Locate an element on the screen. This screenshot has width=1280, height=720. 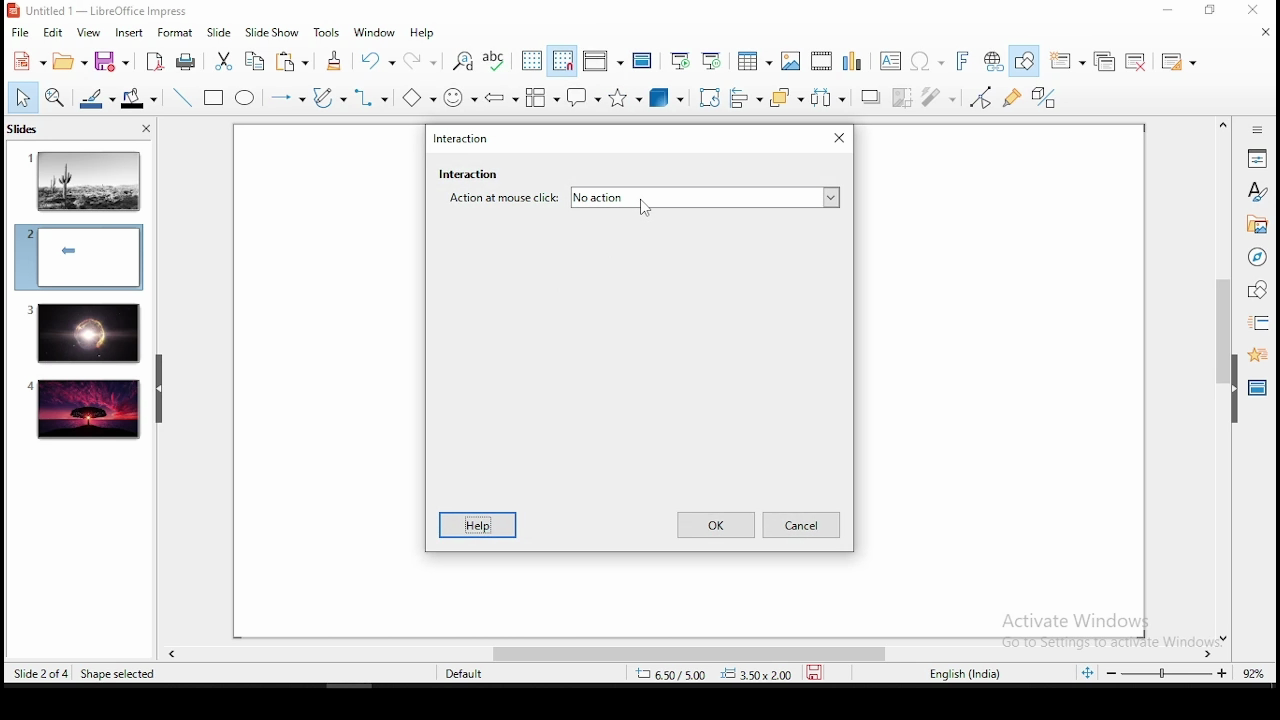
crop image is located at coordinates (906, 96).